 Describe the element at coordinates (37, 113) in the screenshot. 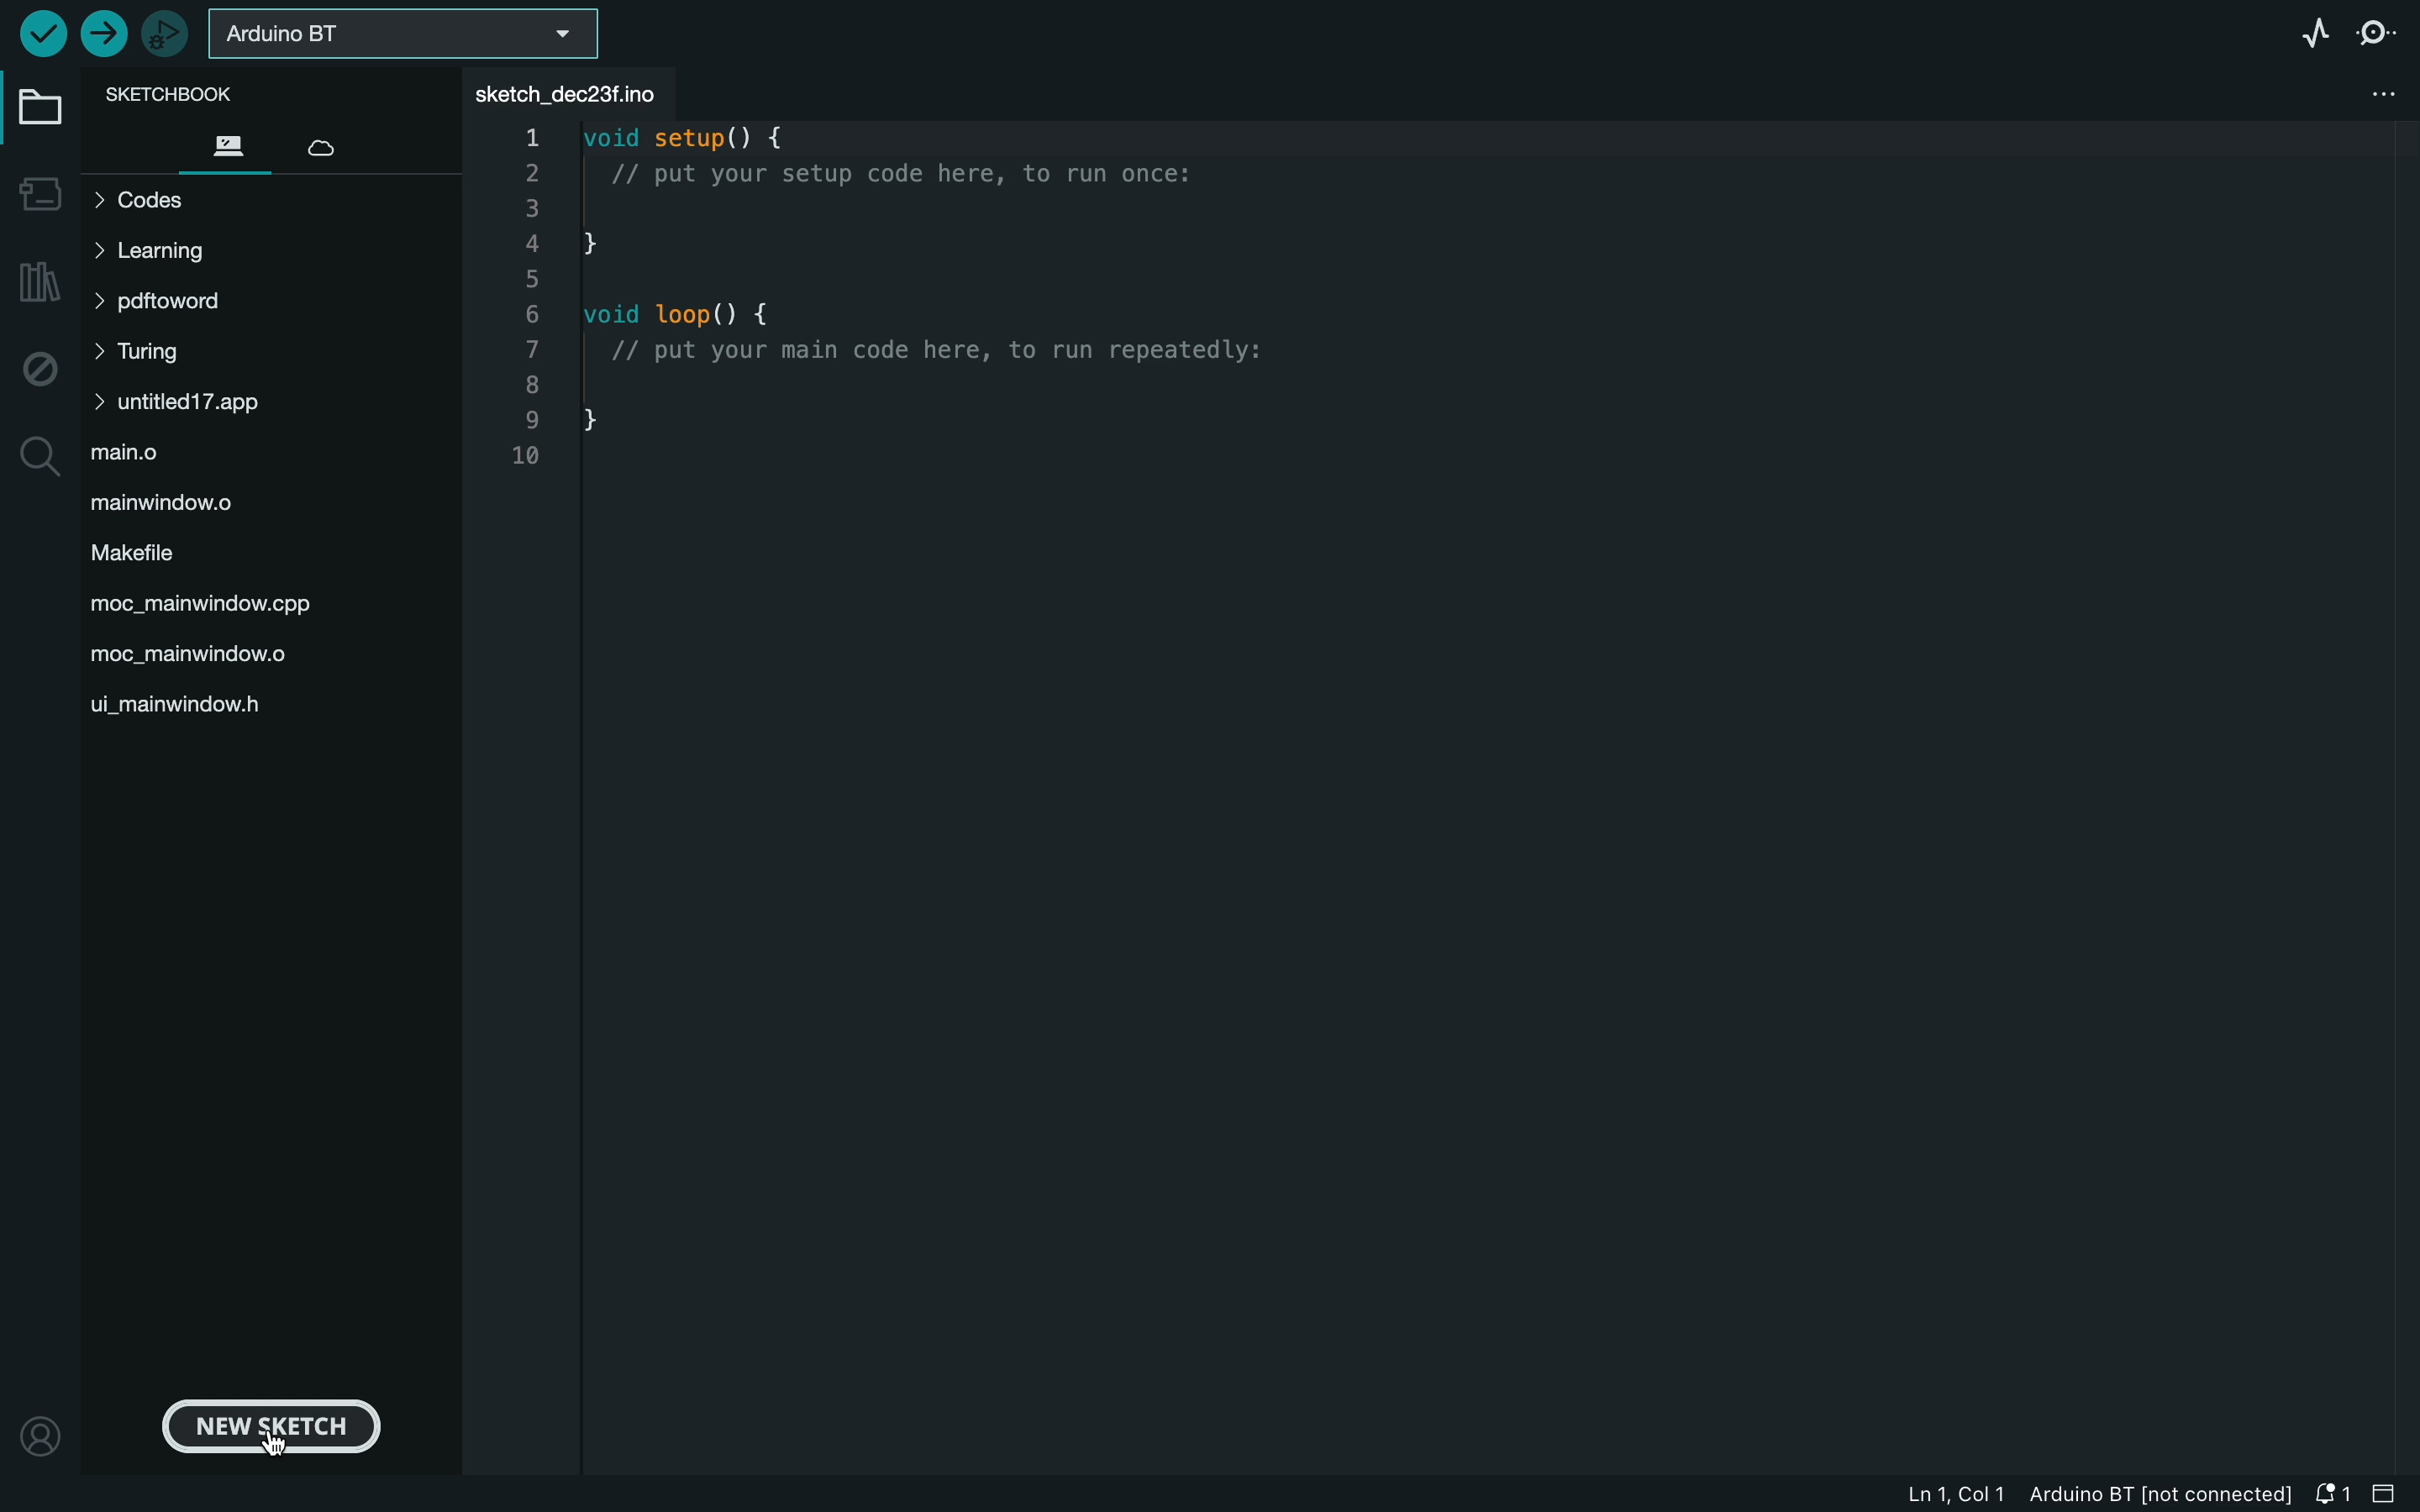

I see `folder` at that location.